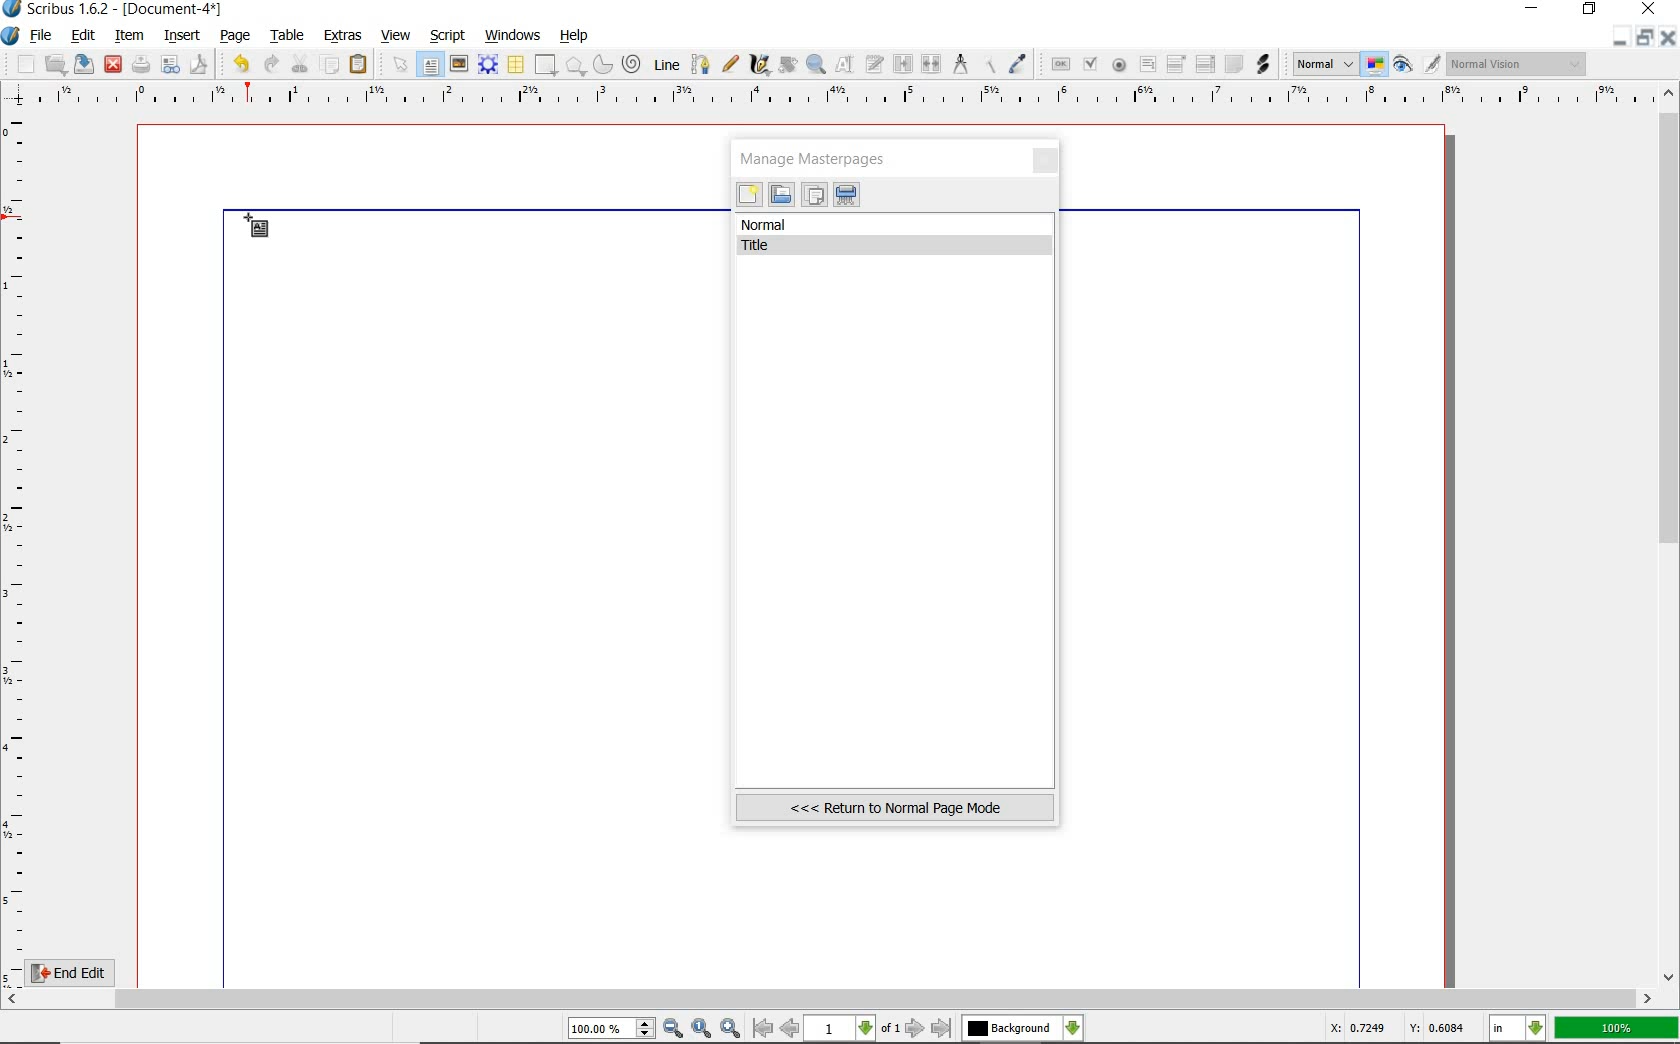 The width and height of the screenshot is (1680, 1044). I want to click on Scribus 1.6.2 - [Document-4*], so click(114, 10).